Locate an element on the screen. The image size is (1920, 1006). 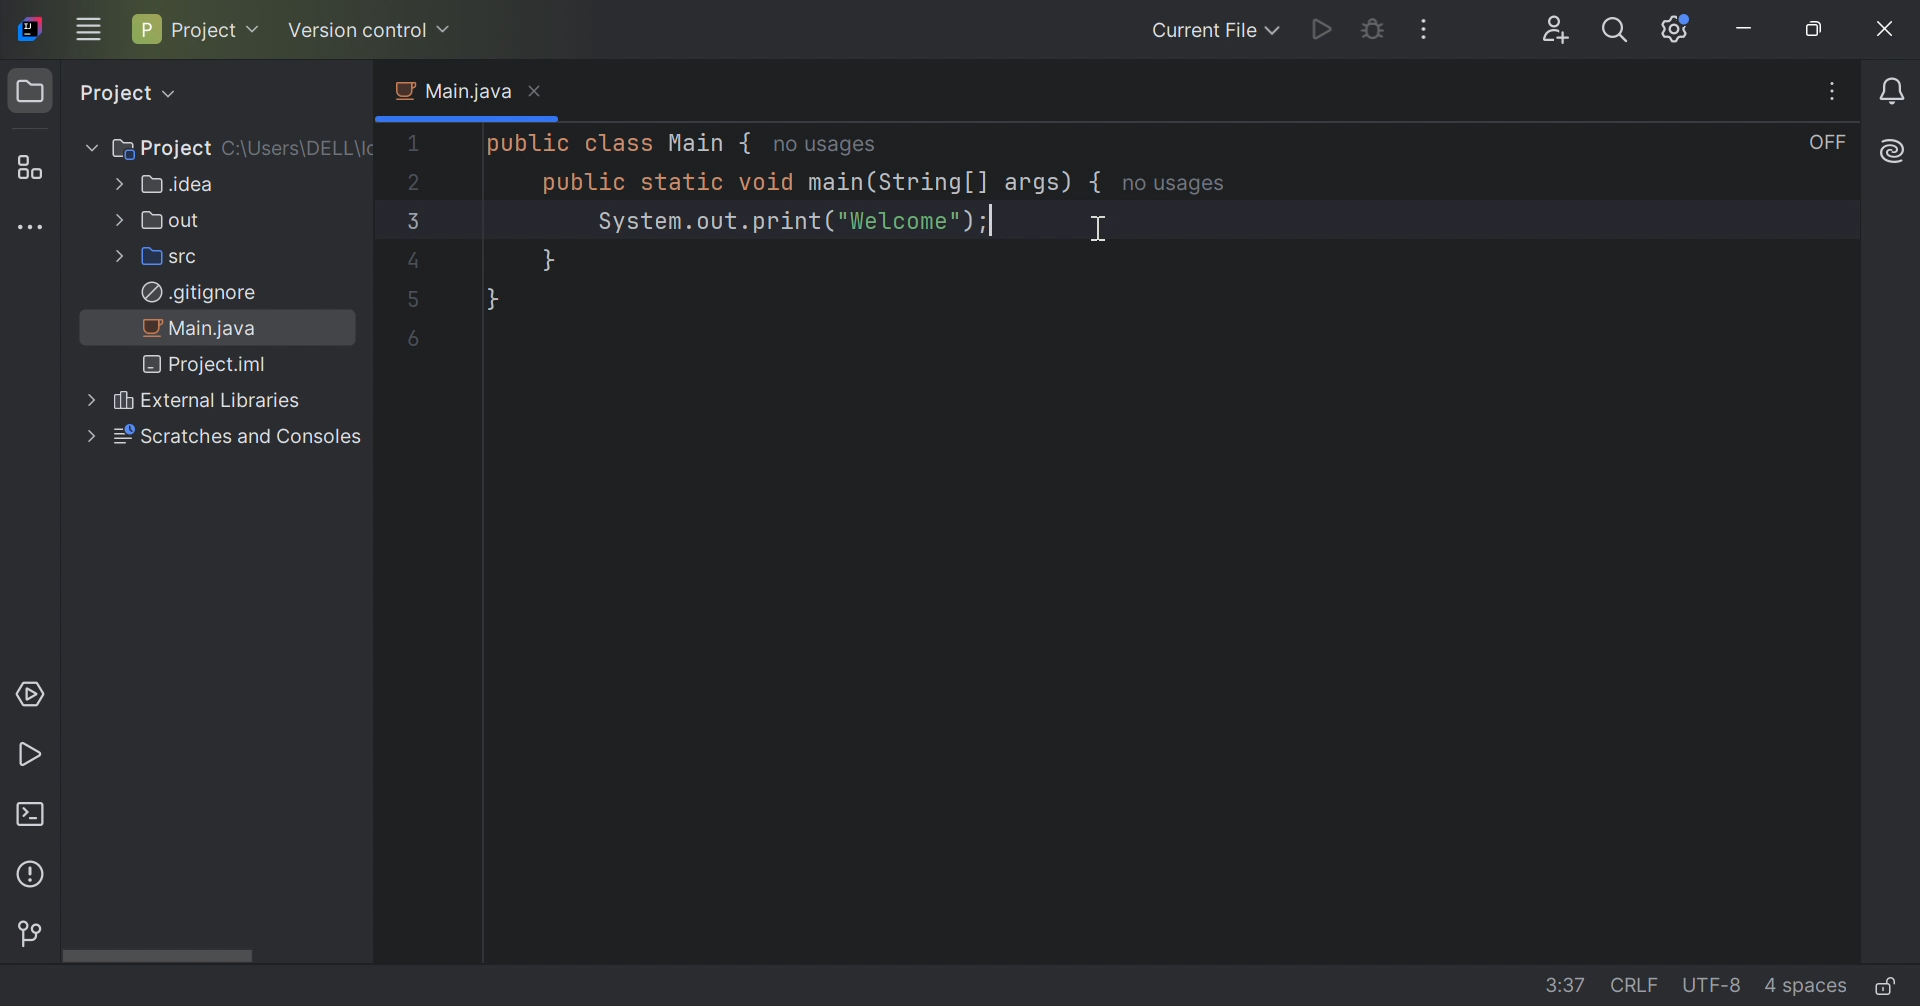
2 is located at coordinates (417, 182).